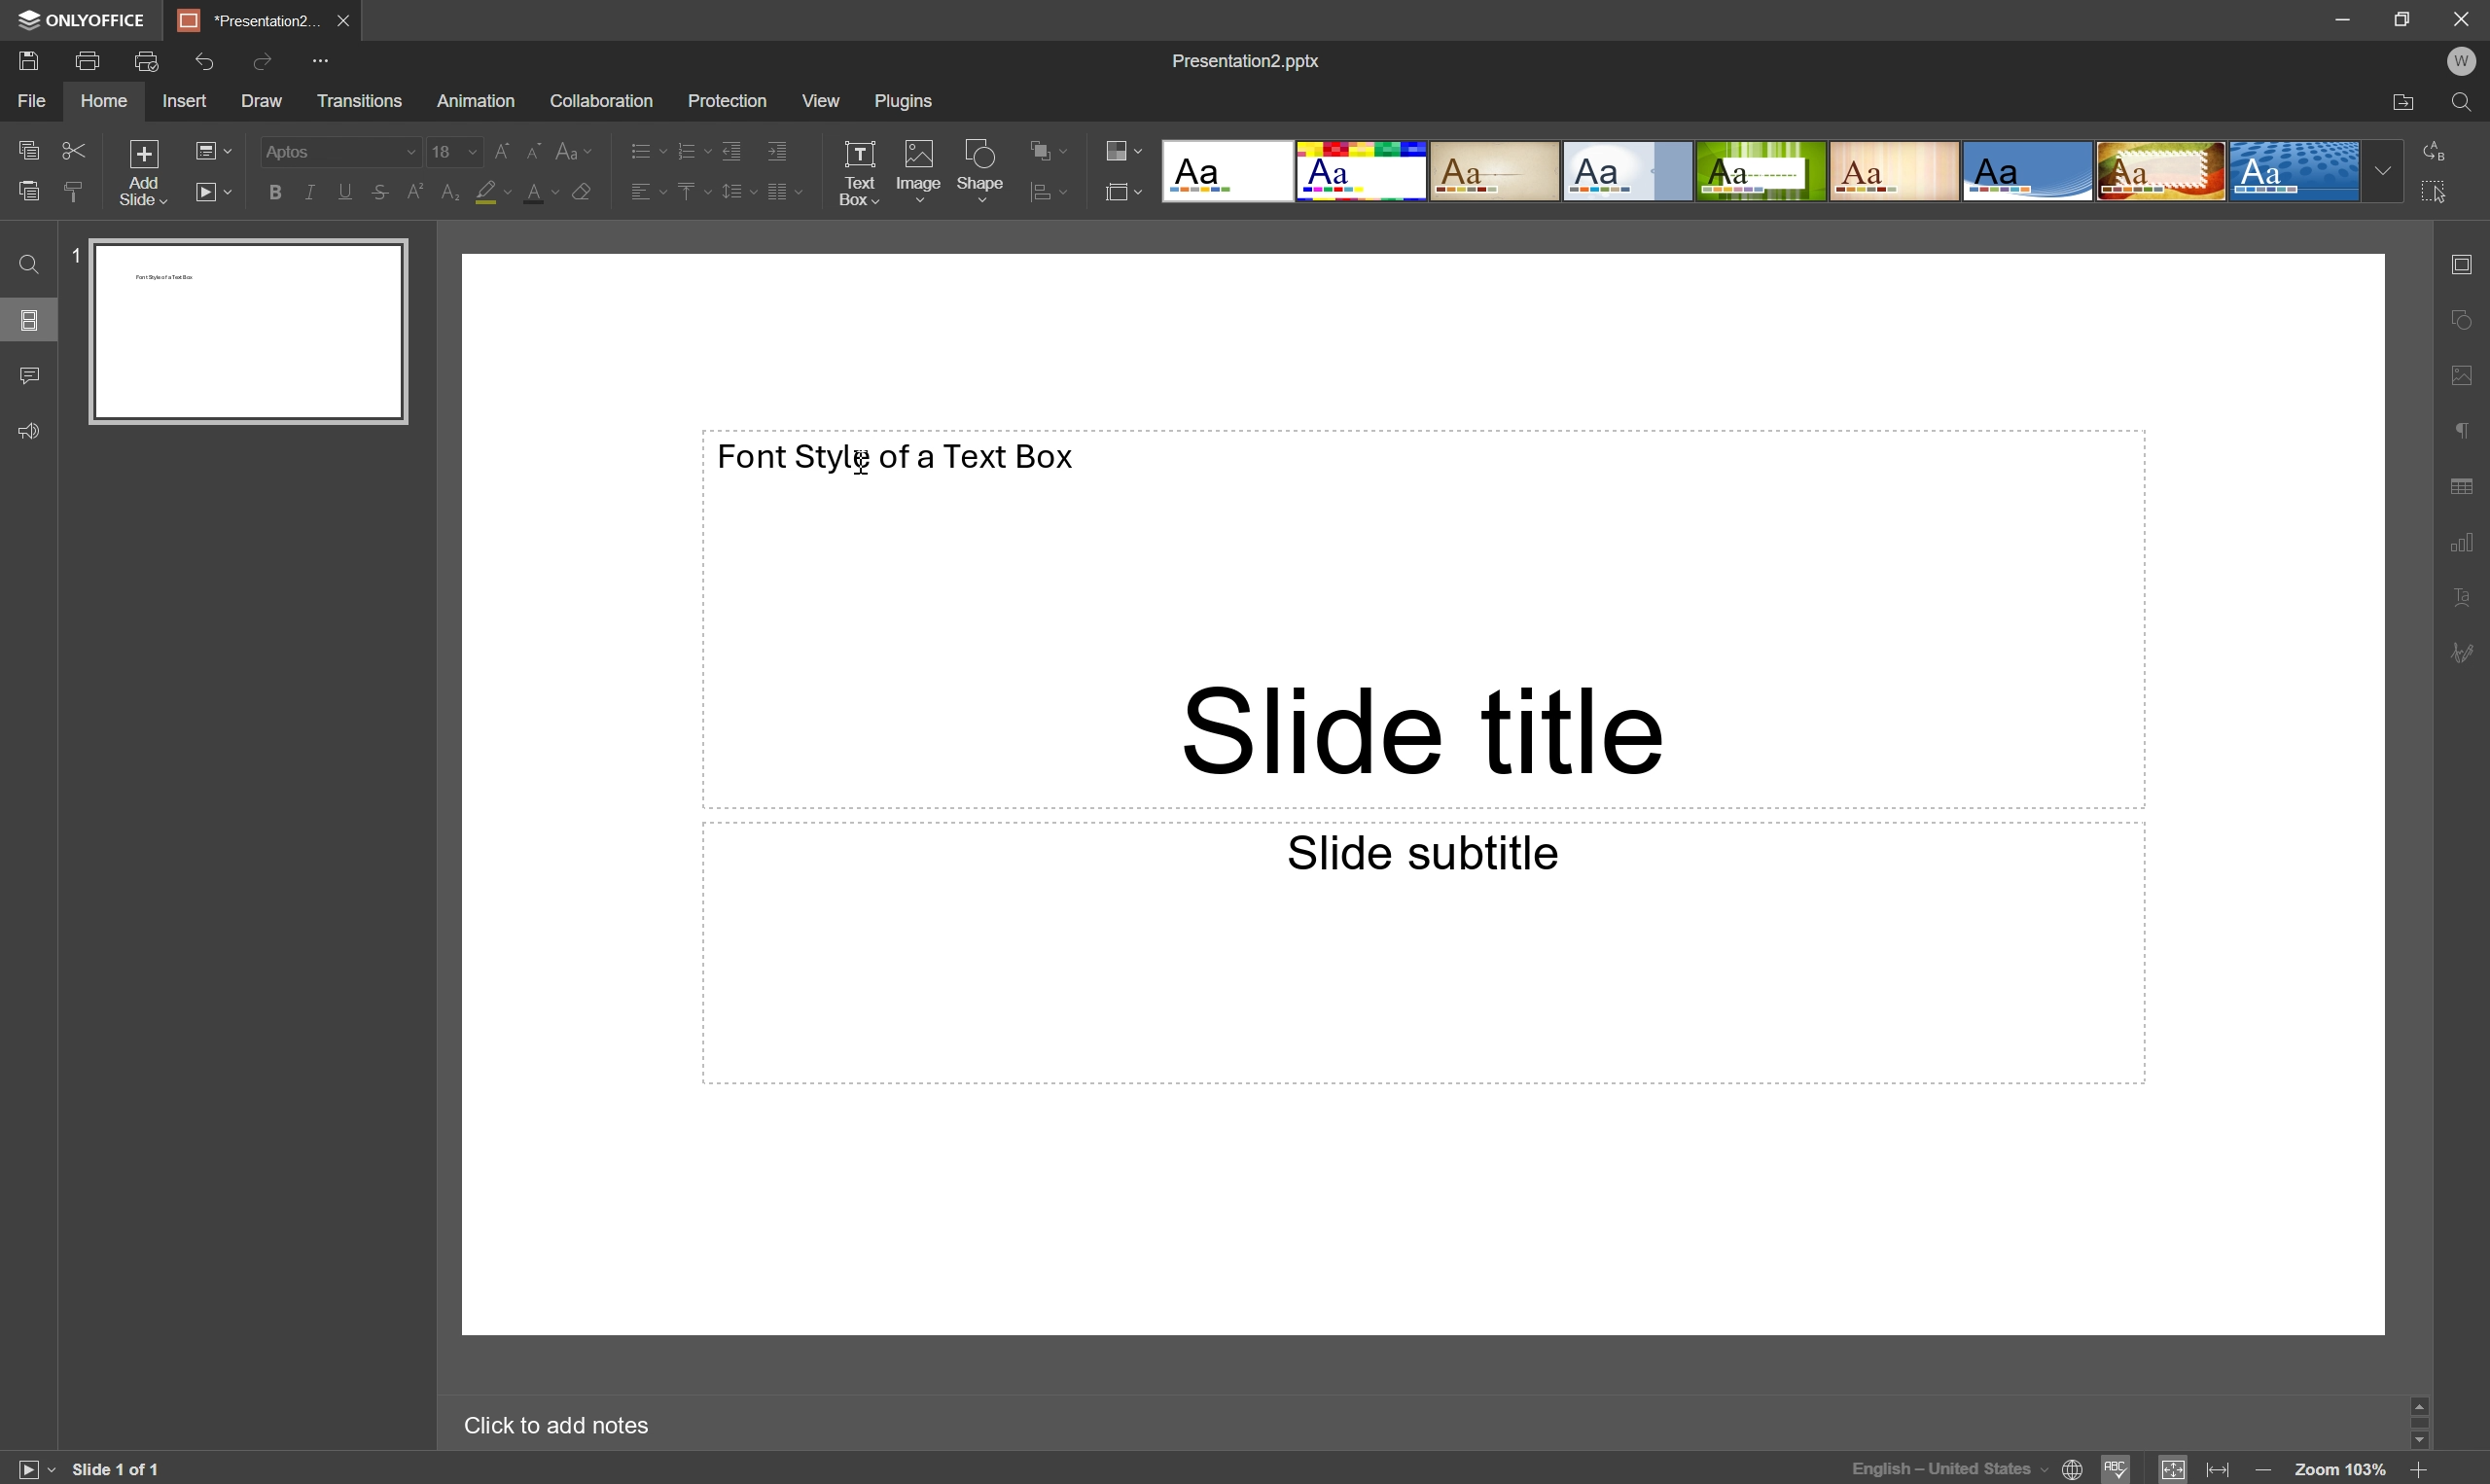 This screenshot has height=1484, width=2490. I want to click on Zoom out, so click(2261, 1470).